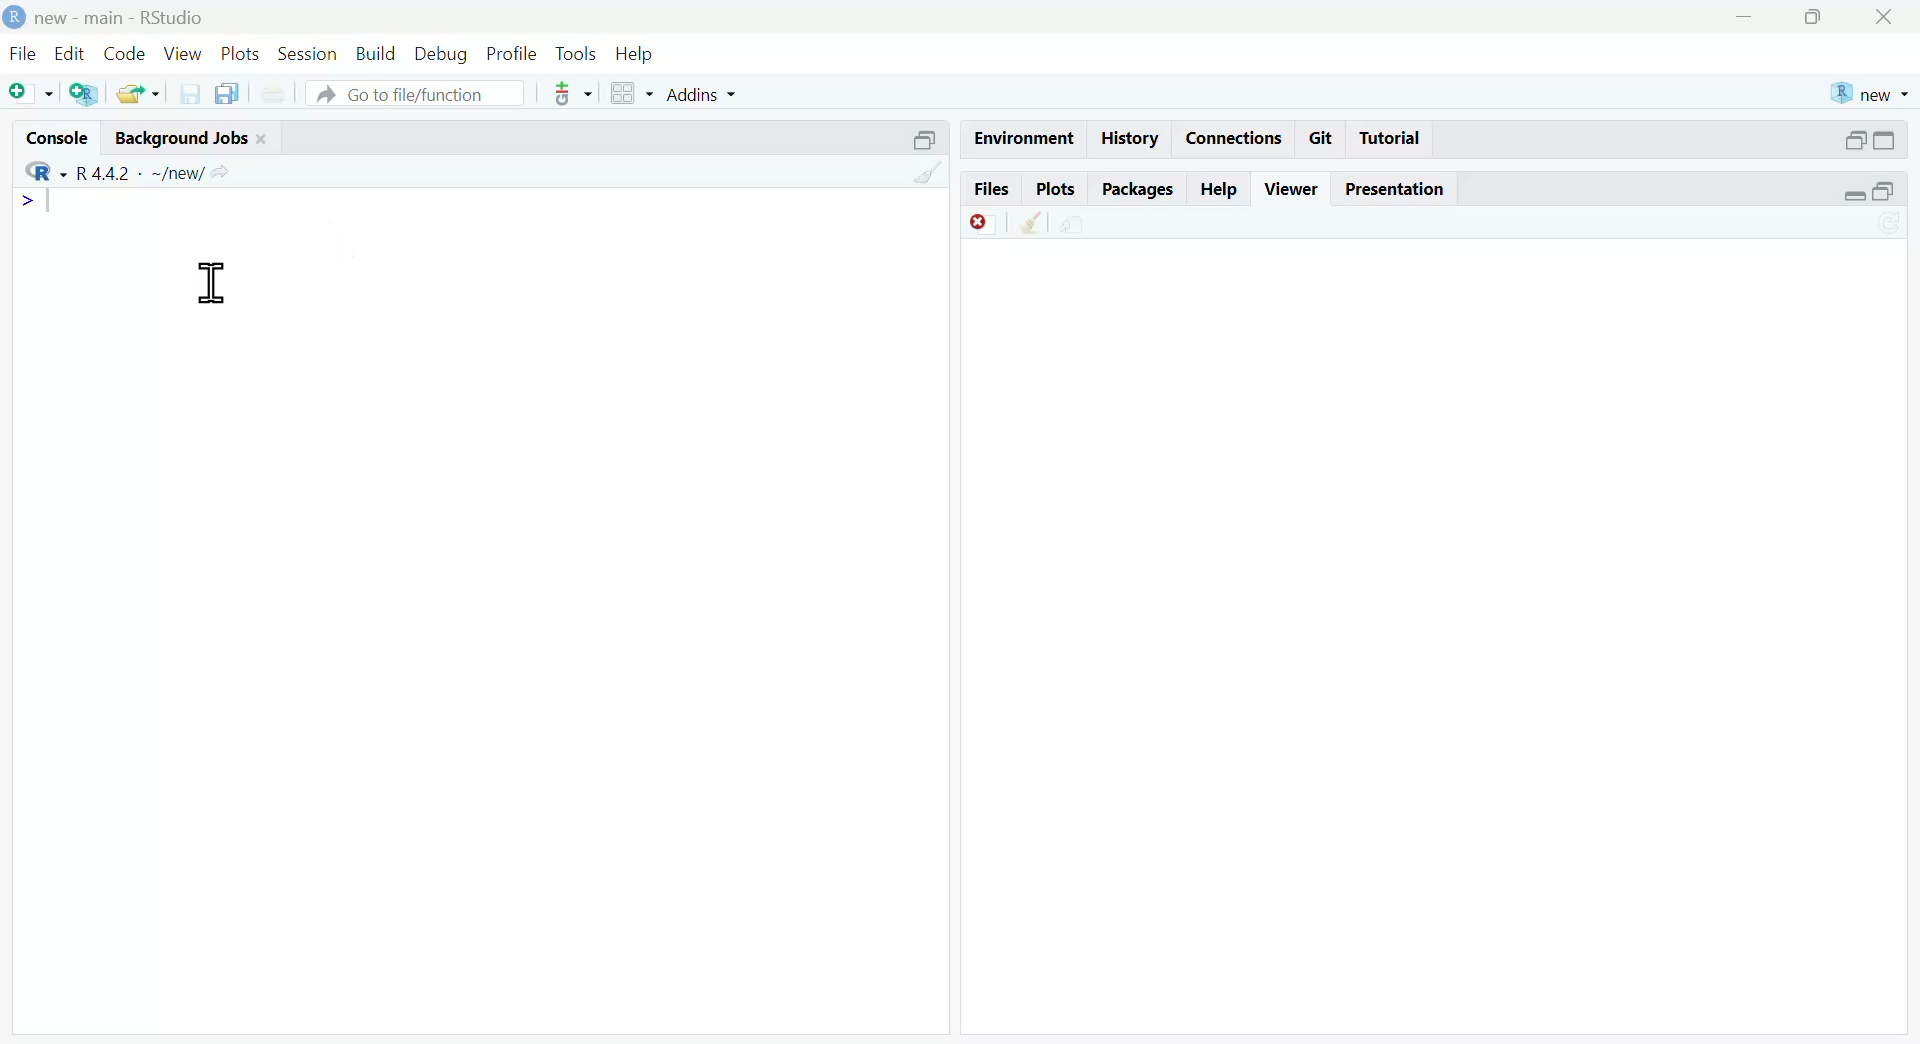 Image resolution: width=1920 pixels, height=1044 pixels. What do you see at coordinates (370, 52) in the screenshot?
I see `Build` at bounding box center [370, 52].